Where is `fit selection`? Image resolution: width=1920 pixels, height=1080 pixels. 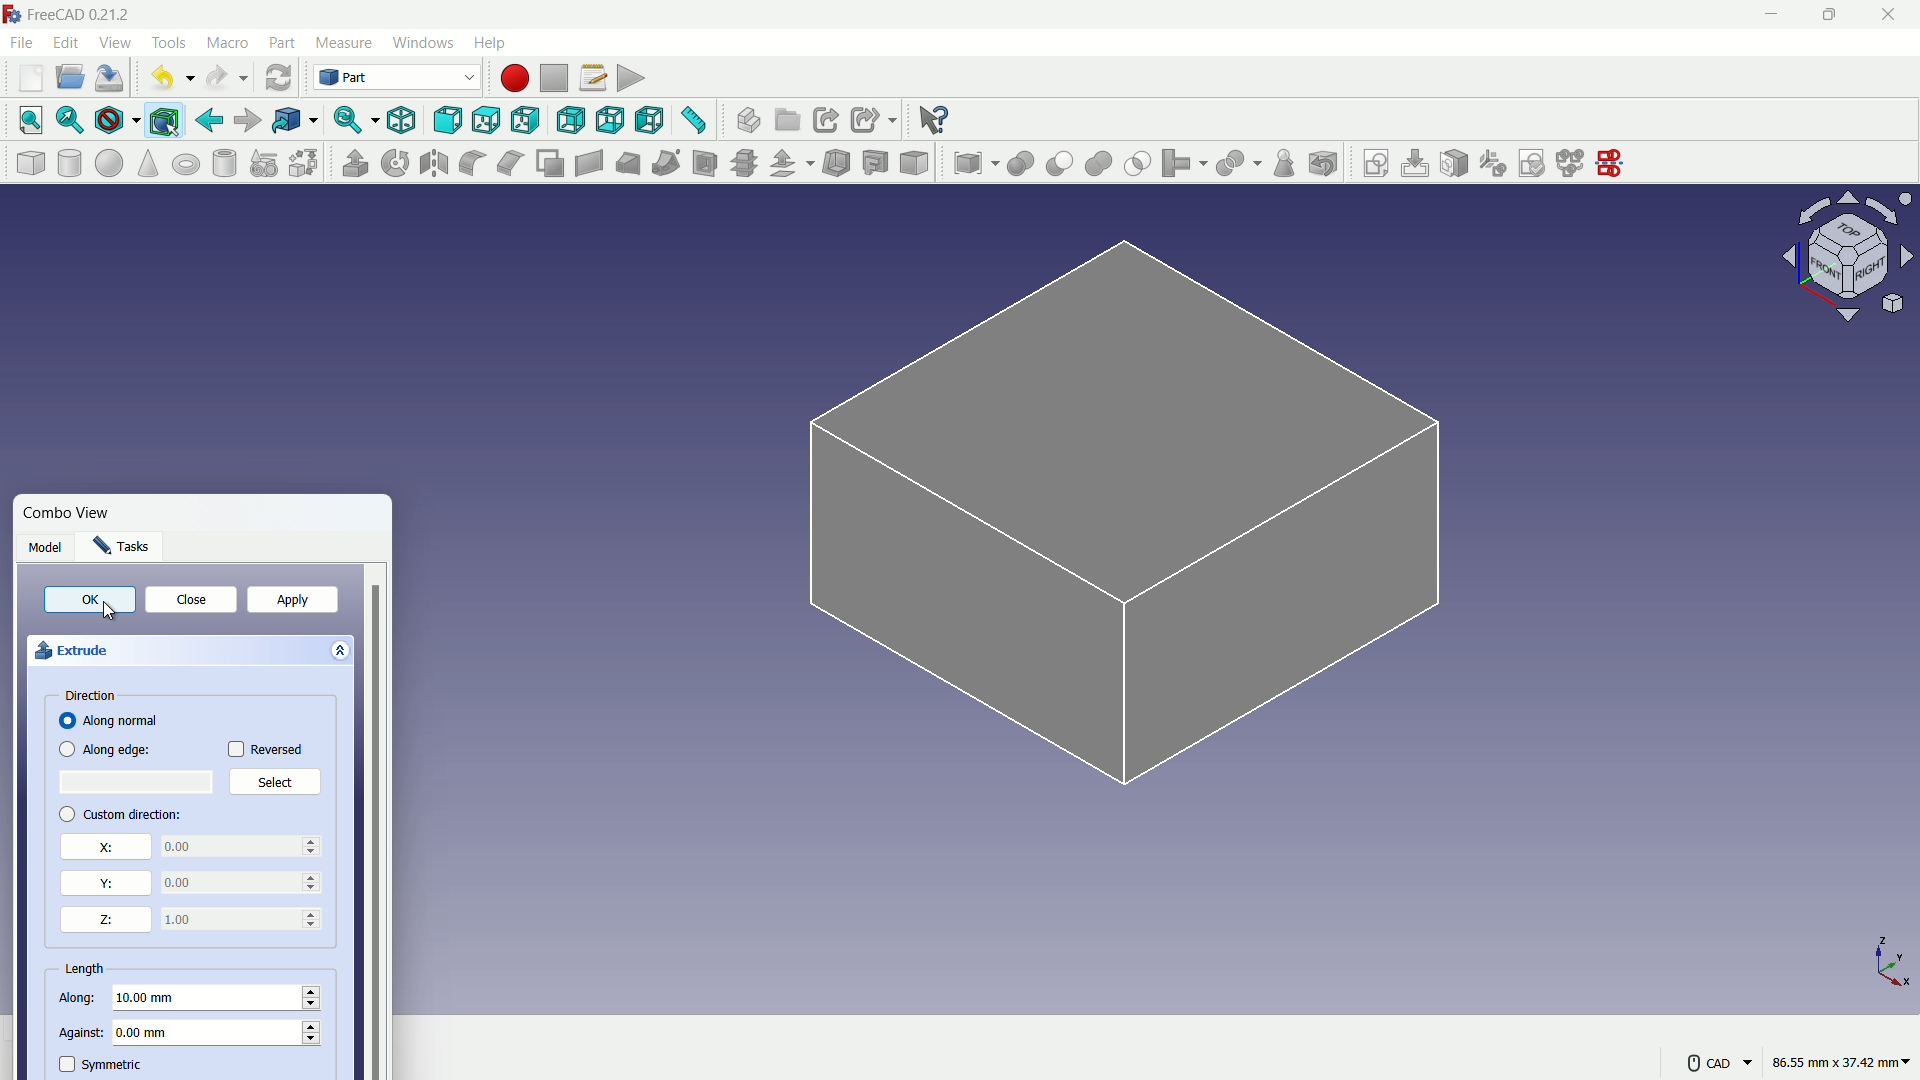 fit selection is located at coordinates (73, 119).